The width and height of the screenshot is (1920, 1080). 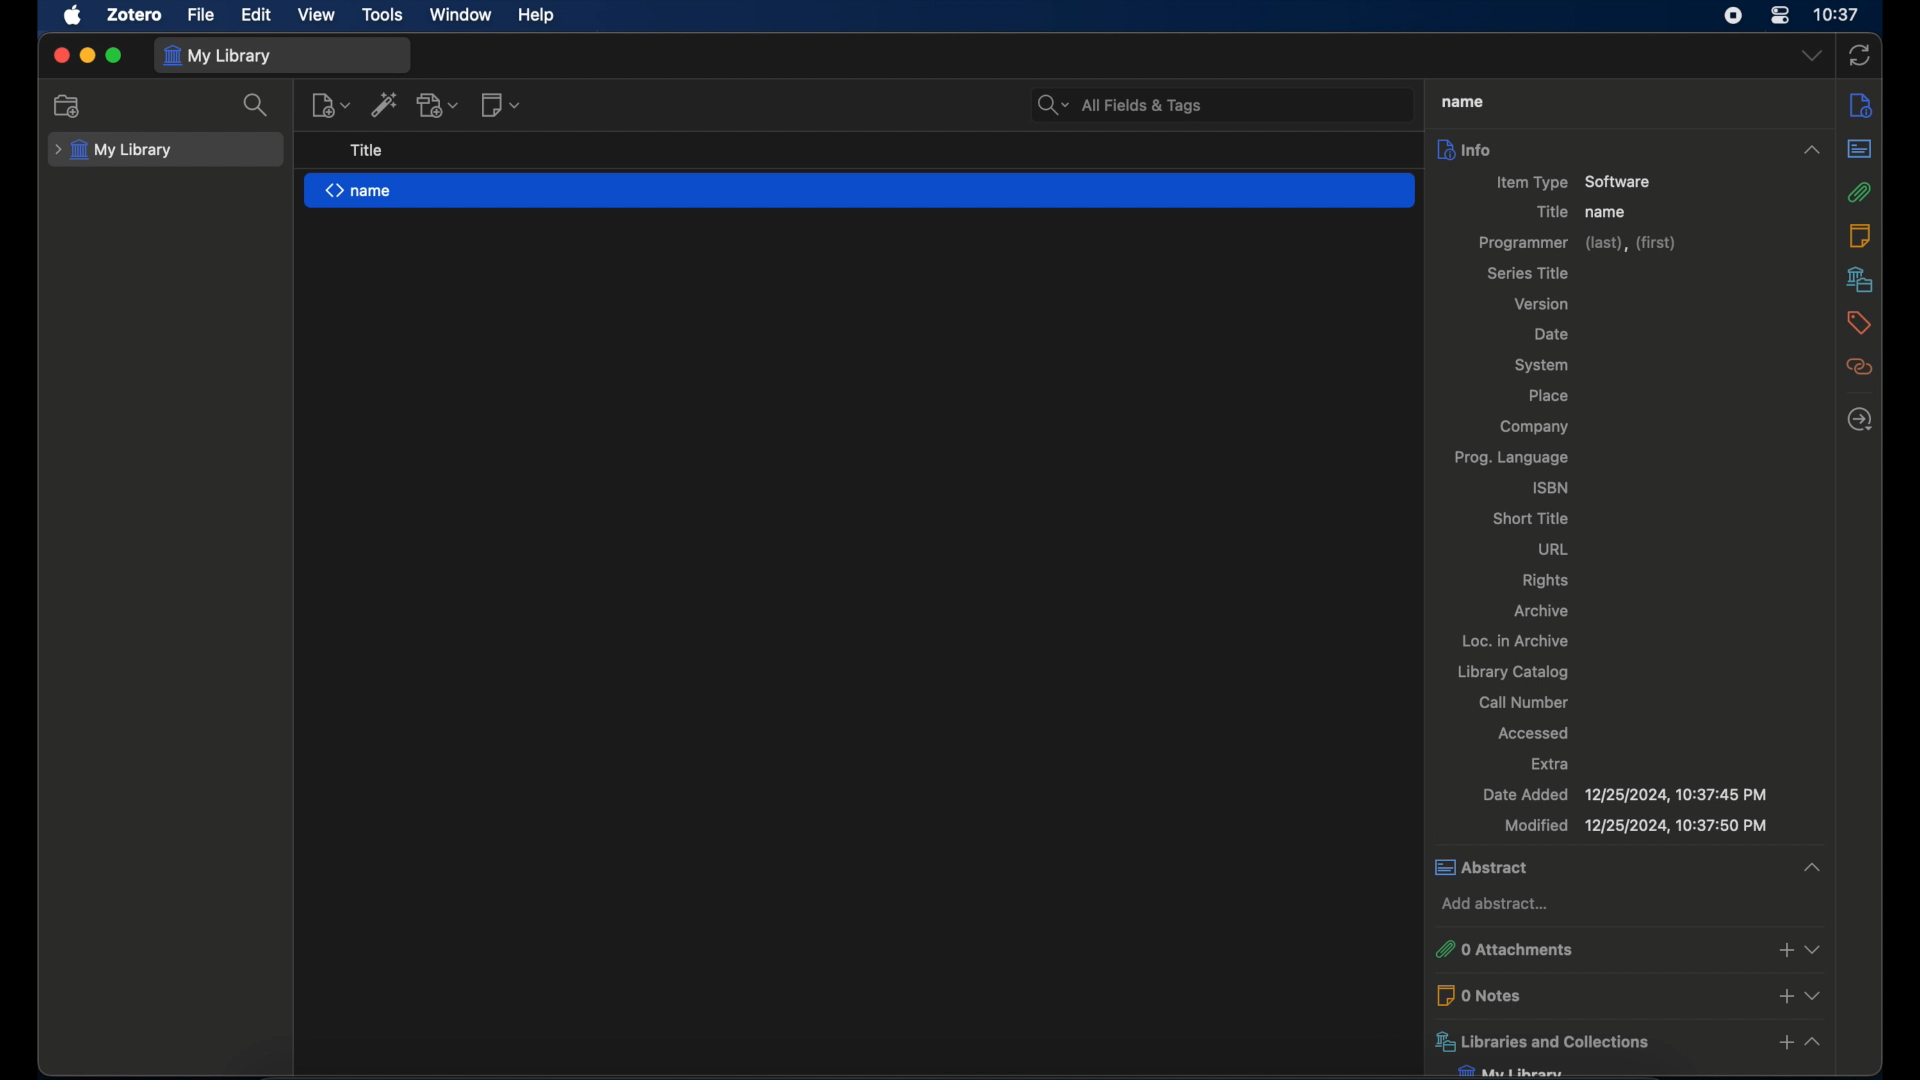 I want to click on add abstract, so click(x=1496, y=904).